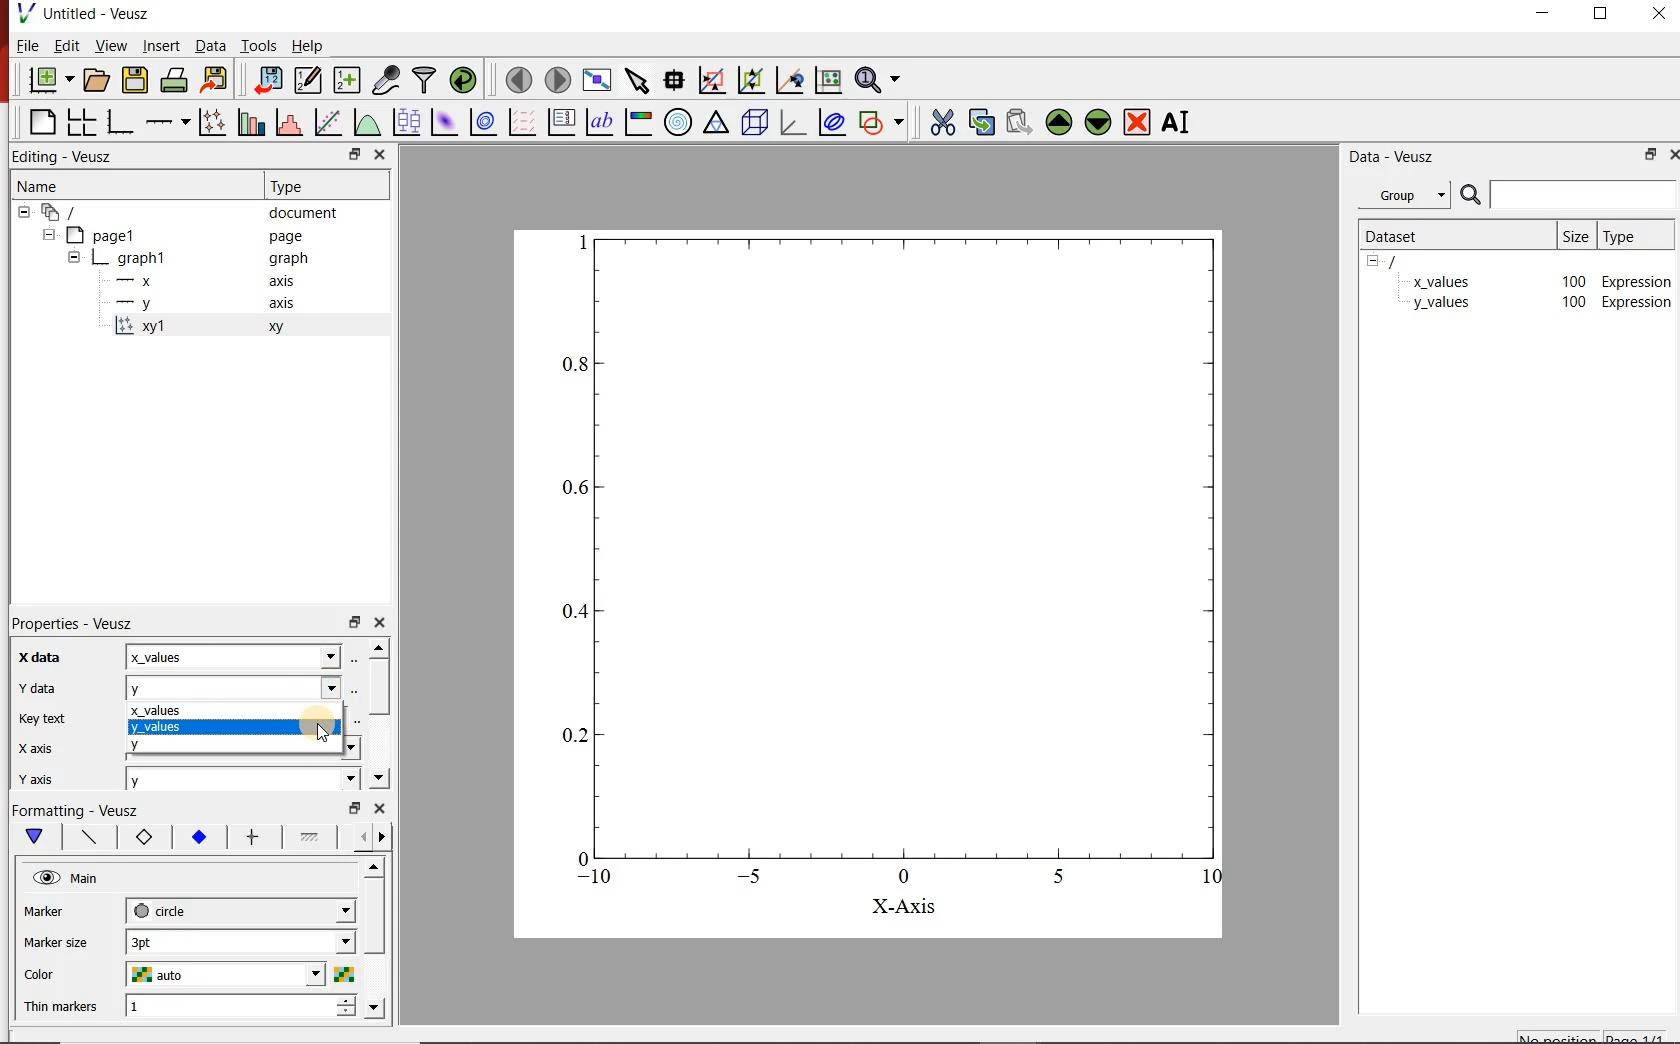 This screenshot has height=1044, width=1680. I want to click on error bar line, so click(257, 838).